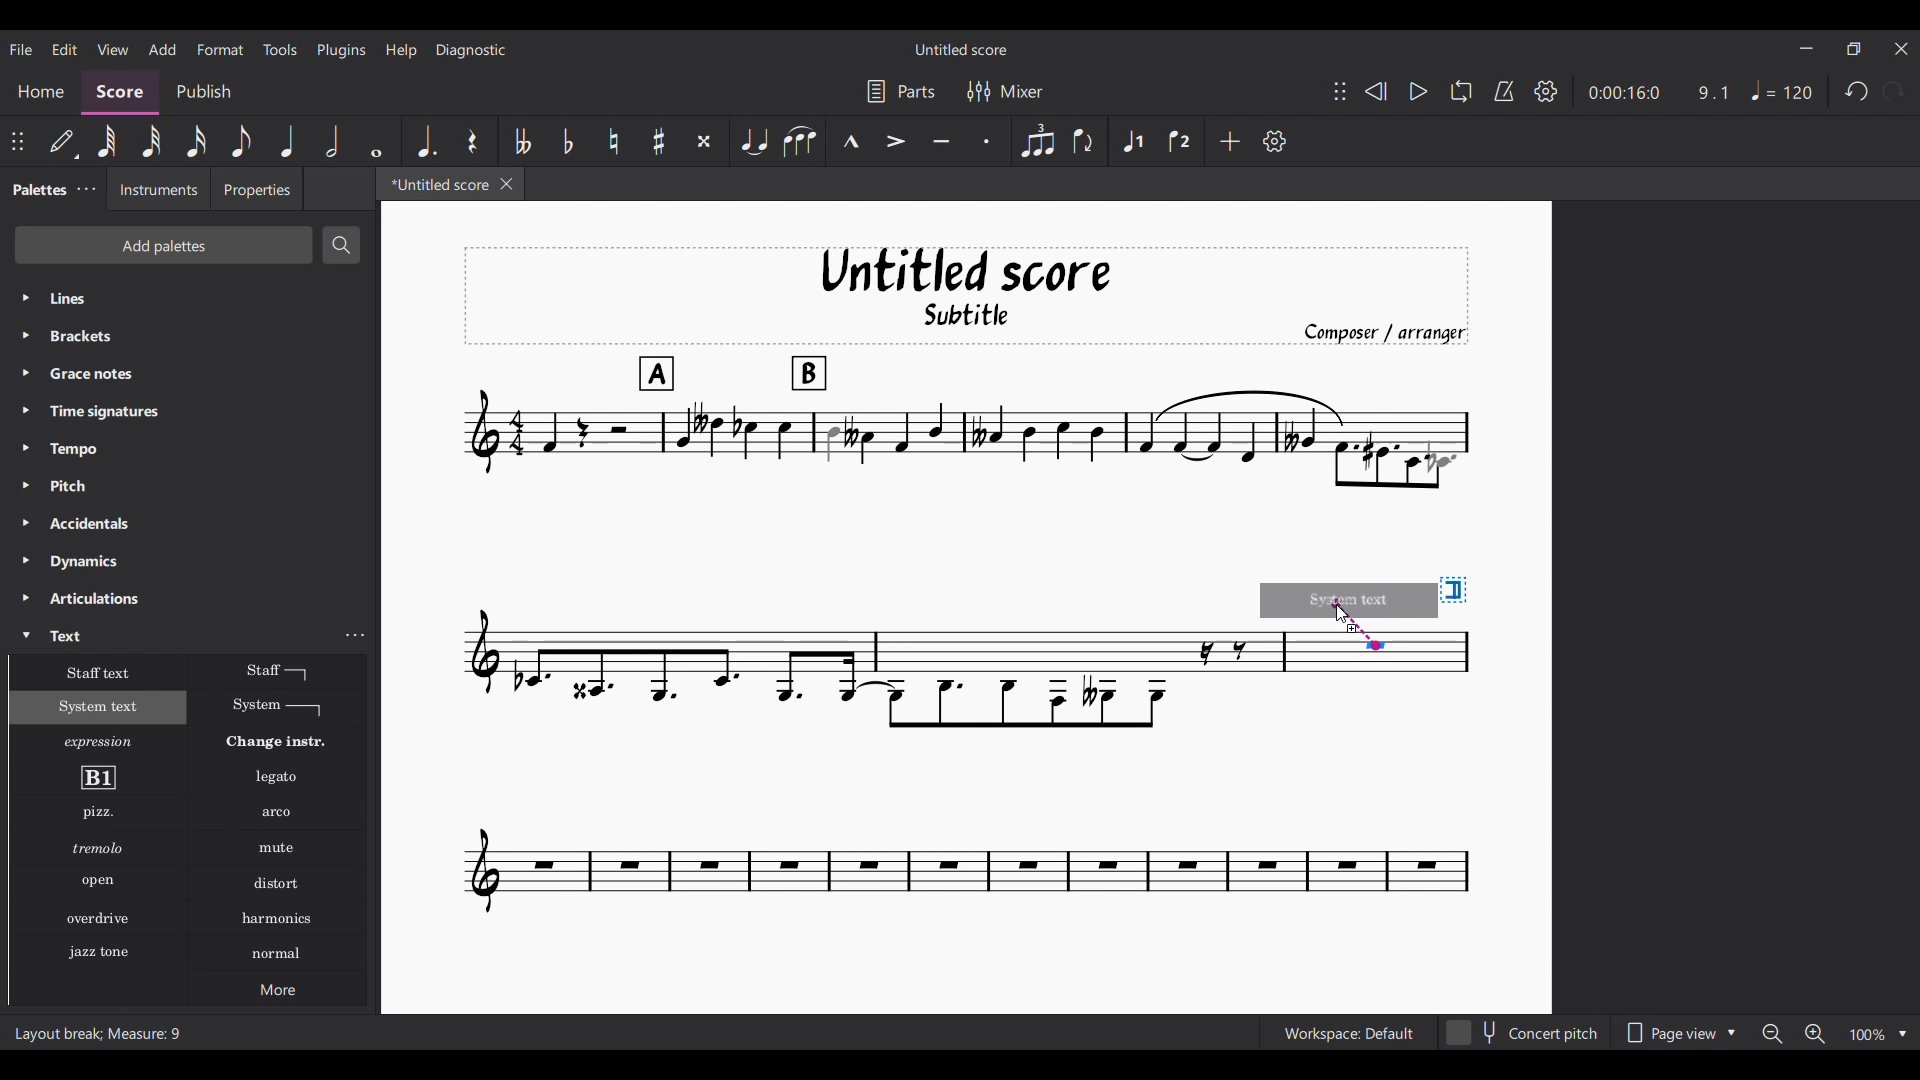 This screenshot has height=1080, width=1920. Describe the element at coordinates (190, 485) in the screenshot. I see `Pitch` at that location.